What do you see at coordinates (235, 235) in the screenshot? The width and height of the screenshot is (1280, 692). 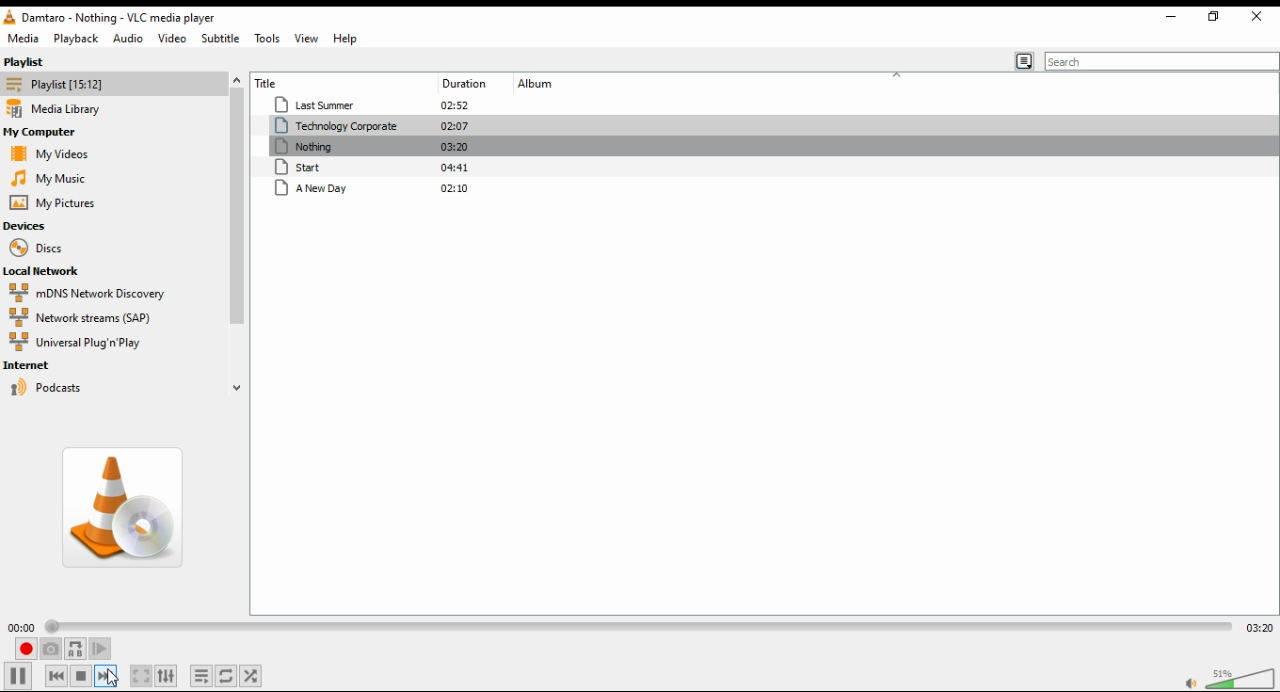 I see `scroll bar` at bounding box center [235, 235].